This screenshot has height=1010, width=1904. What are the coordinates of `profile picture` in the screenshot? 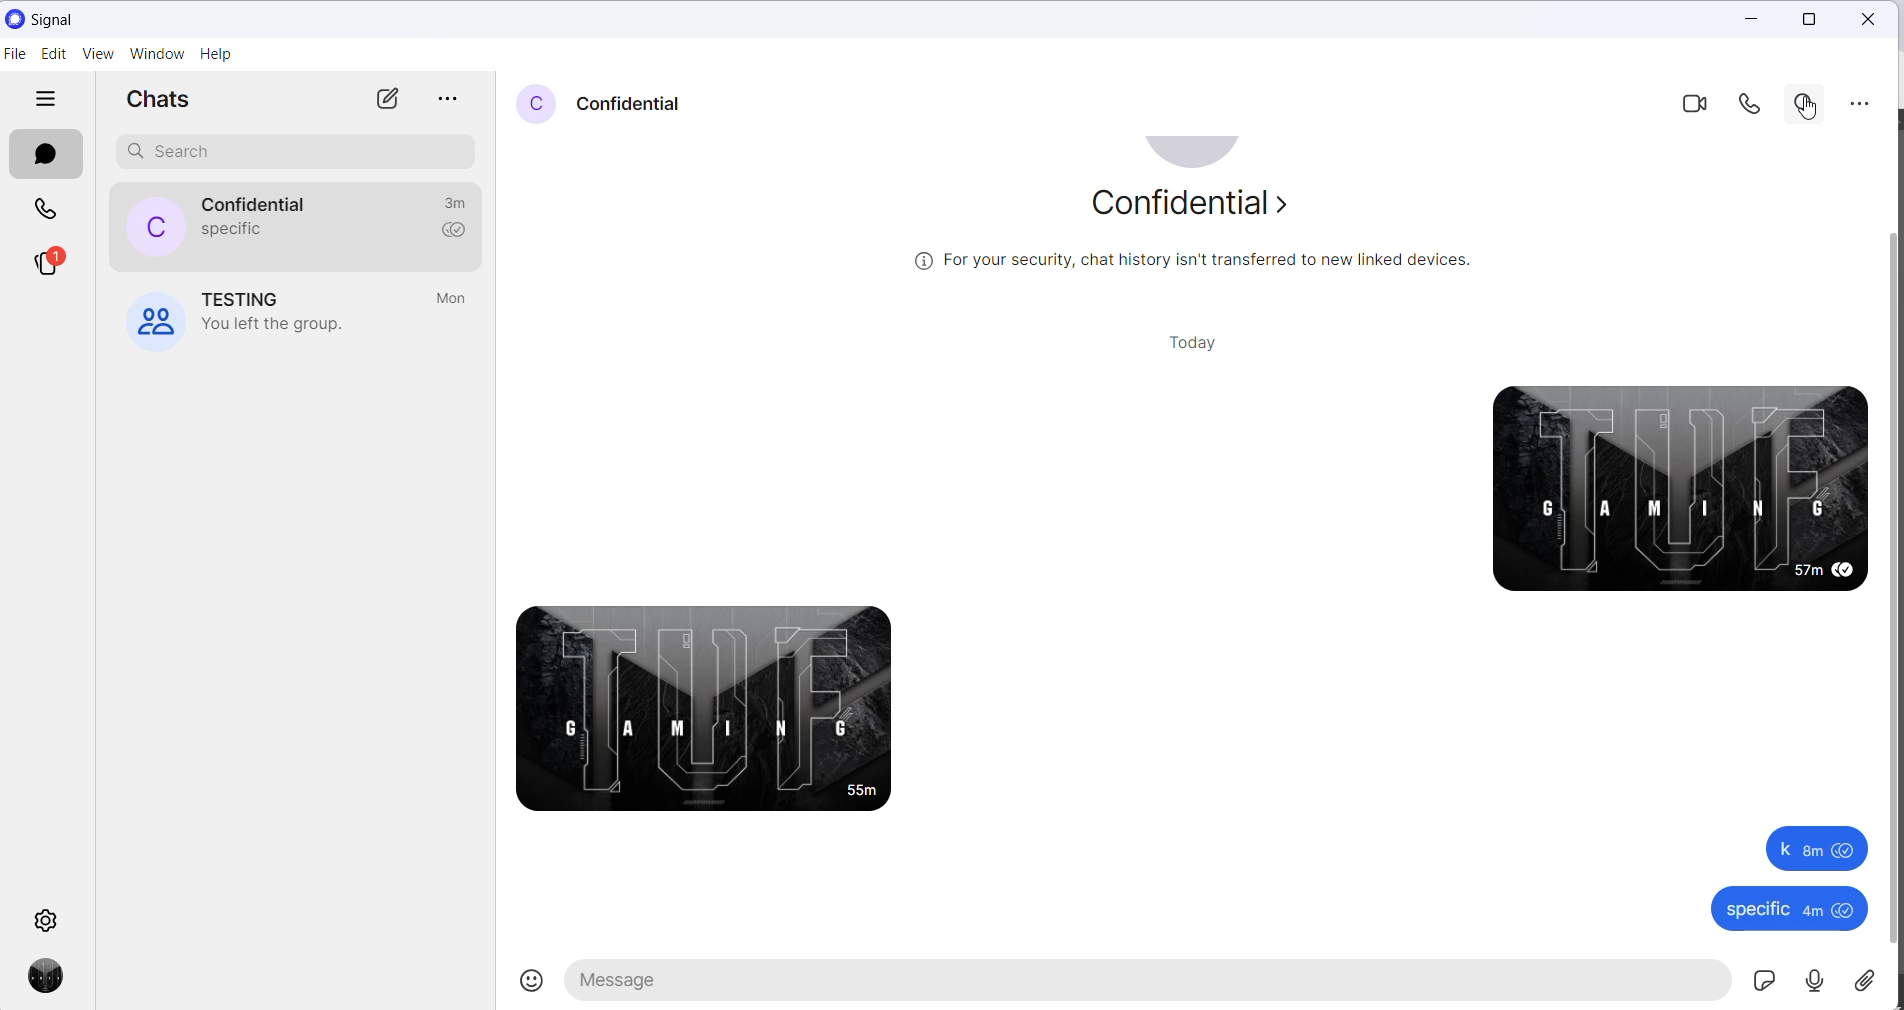 It's located at (534, 105).